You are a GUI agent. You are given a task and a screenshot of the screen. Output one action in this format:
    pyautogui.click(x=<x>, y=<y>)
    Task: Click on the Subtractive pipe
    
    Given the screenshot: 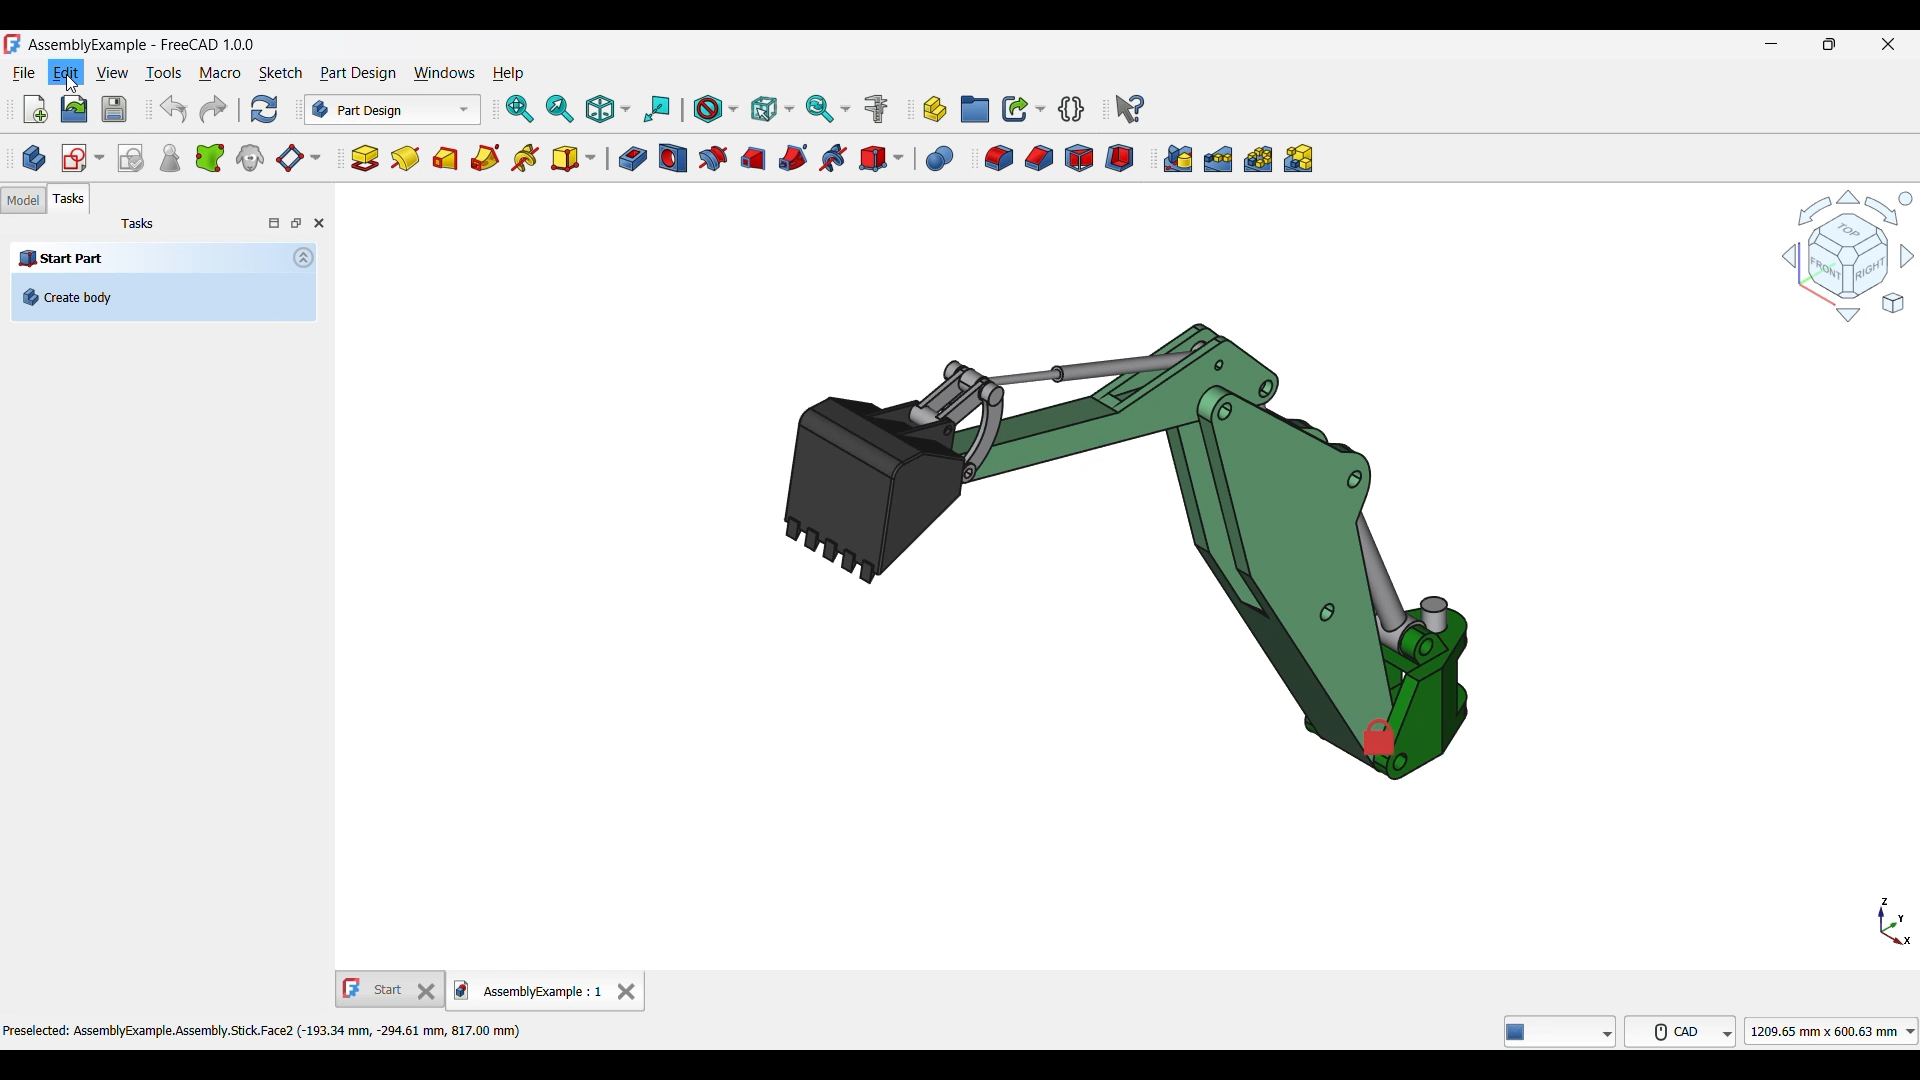 What is the action you would take?
    pyautogui.click(x=793, y=158)
    